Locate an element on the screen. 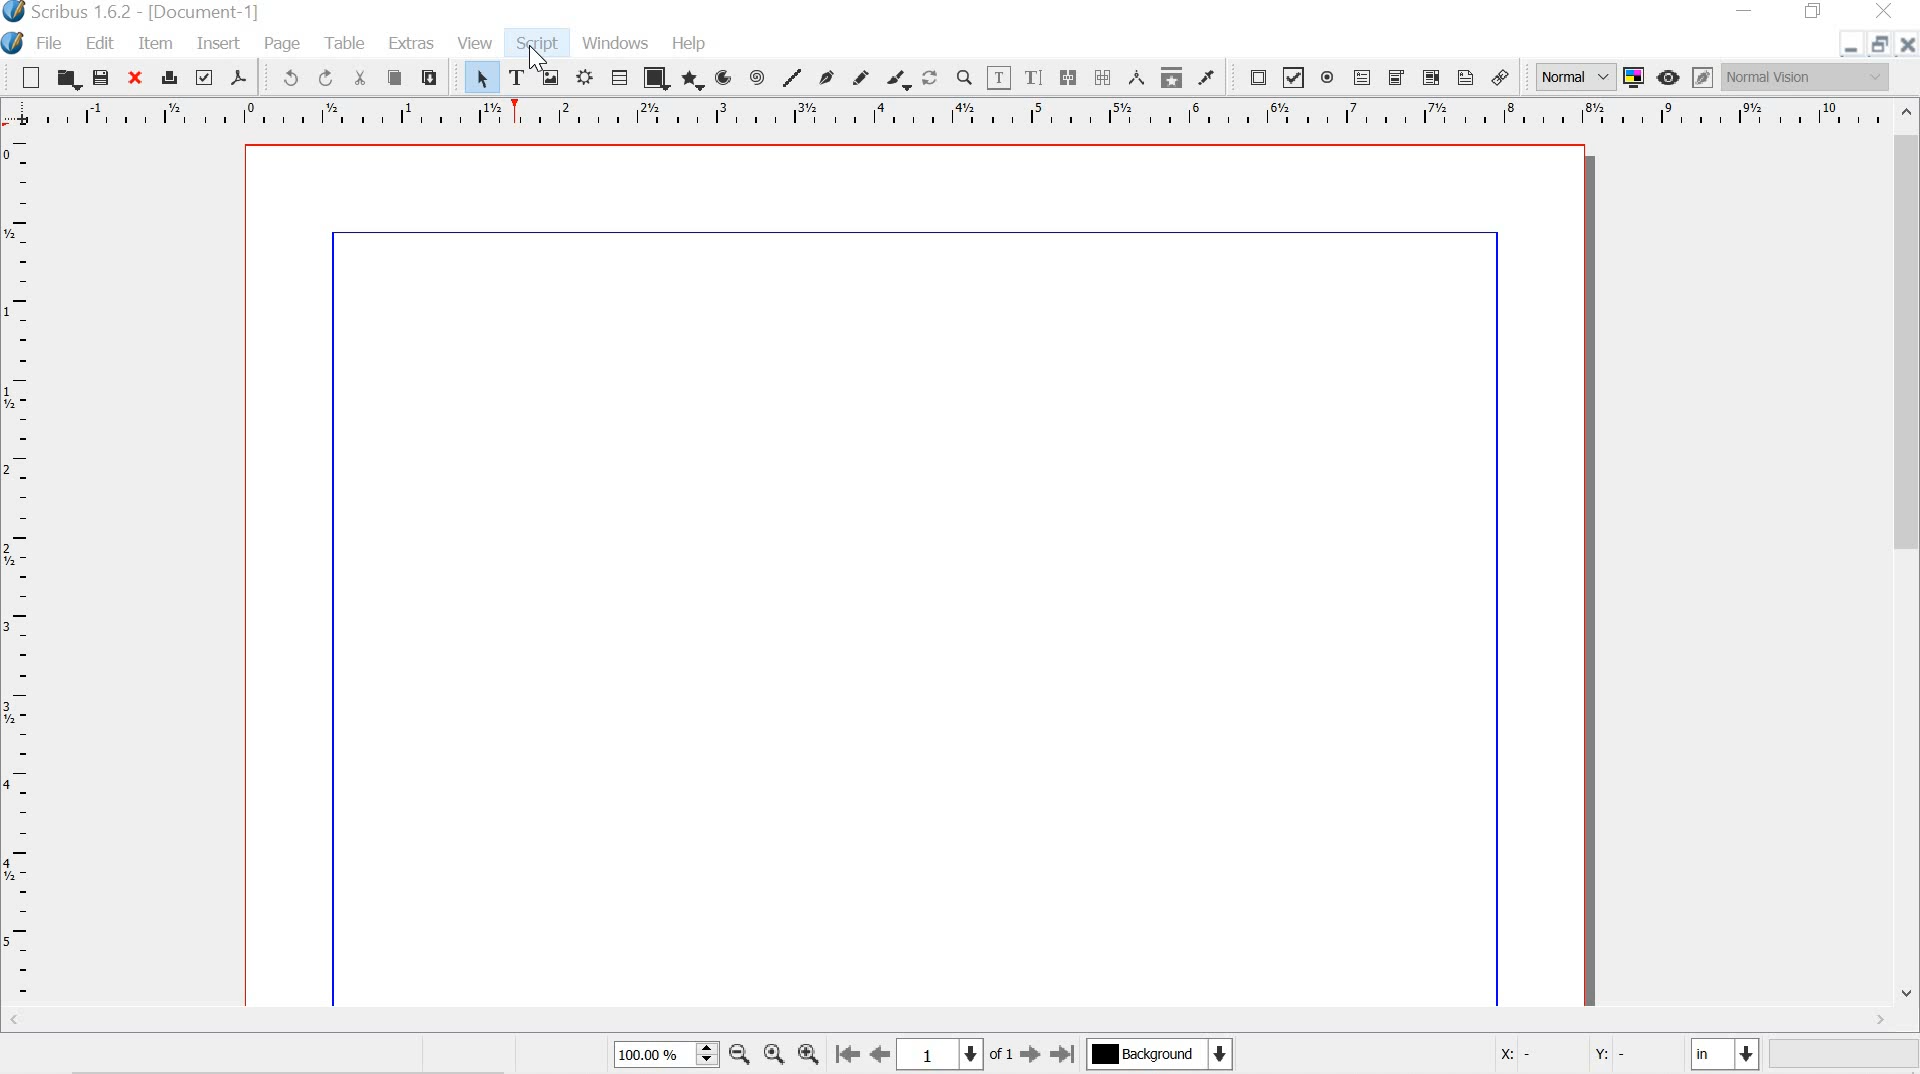 This screenshot has width=1920, height=1074. link text frames is located at coordinates (1068, 76).